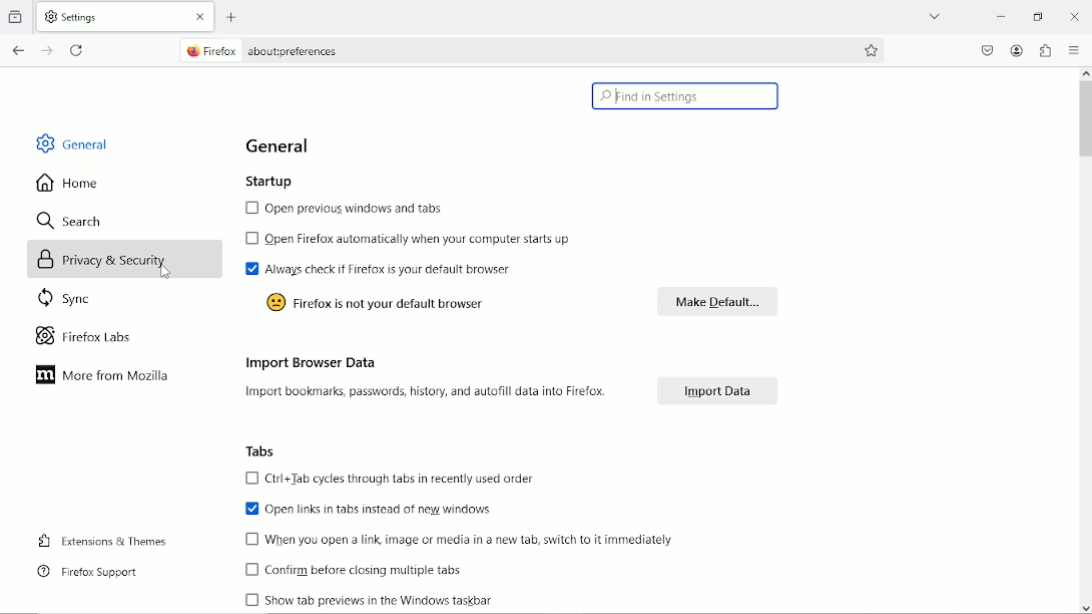  What do you see at coordinates (870, 50) in the screenshot?
I see `bookmark this page` at bounding box center [870, 50].